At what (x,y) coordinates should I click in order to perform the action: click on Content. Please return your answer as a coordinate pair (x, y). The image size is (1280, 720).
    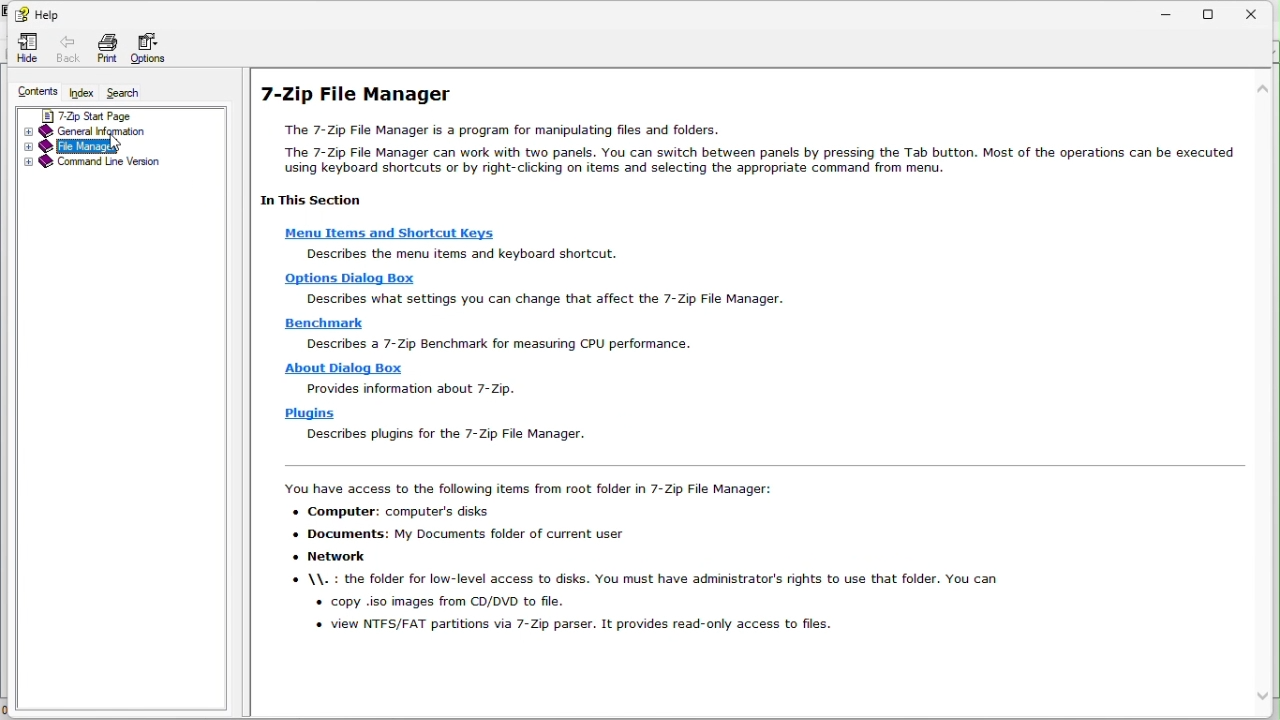
    Looking at the image, I should click on (38, 89).